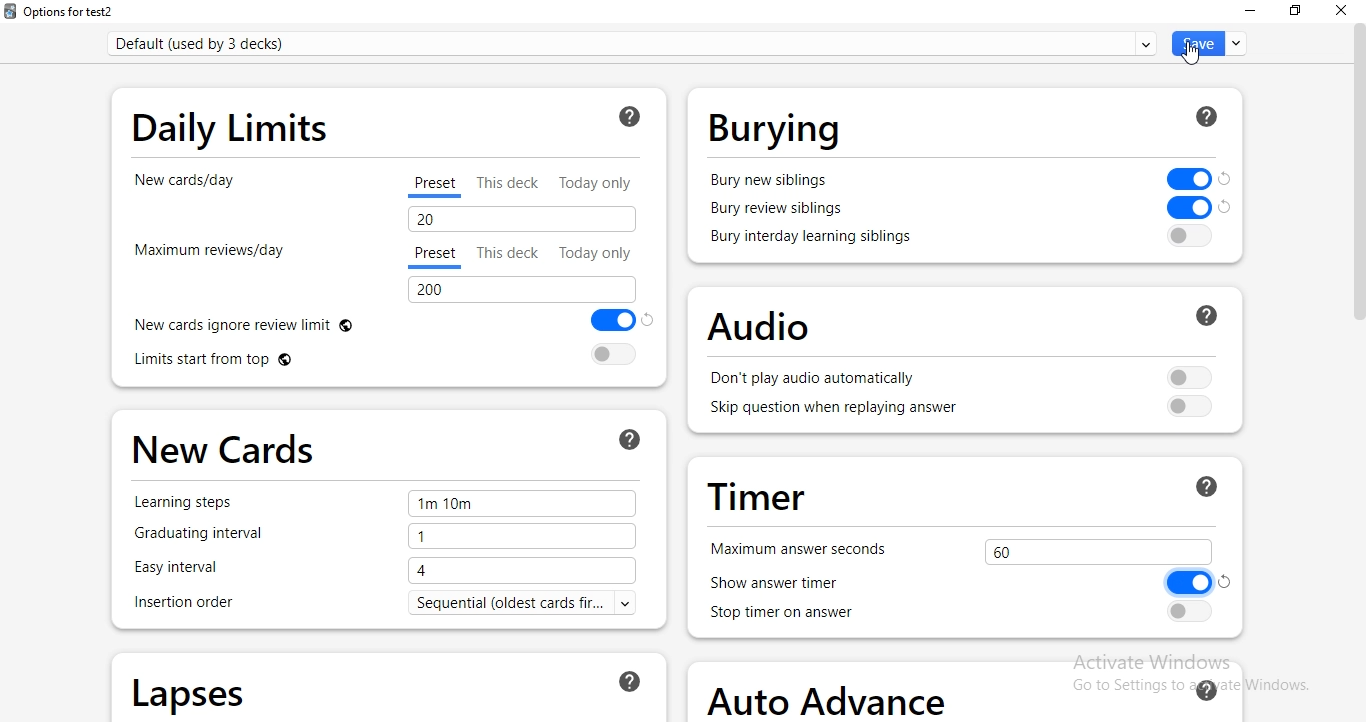 Image resolution: width=1366 pixels, height=722 pixels. I want to click on maximum reviews/day, so click(198, 246).